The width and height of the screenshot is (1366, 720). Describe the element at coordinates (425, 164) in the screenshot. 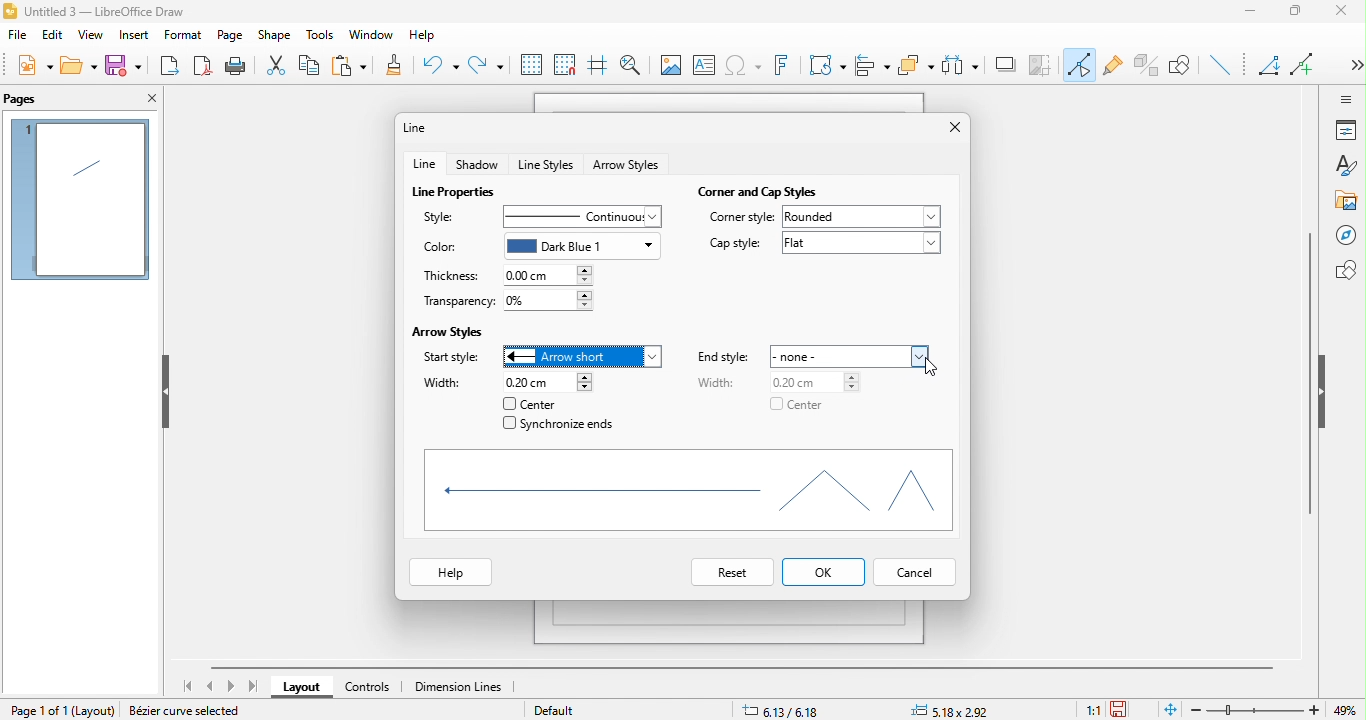

I see `line` at that location.